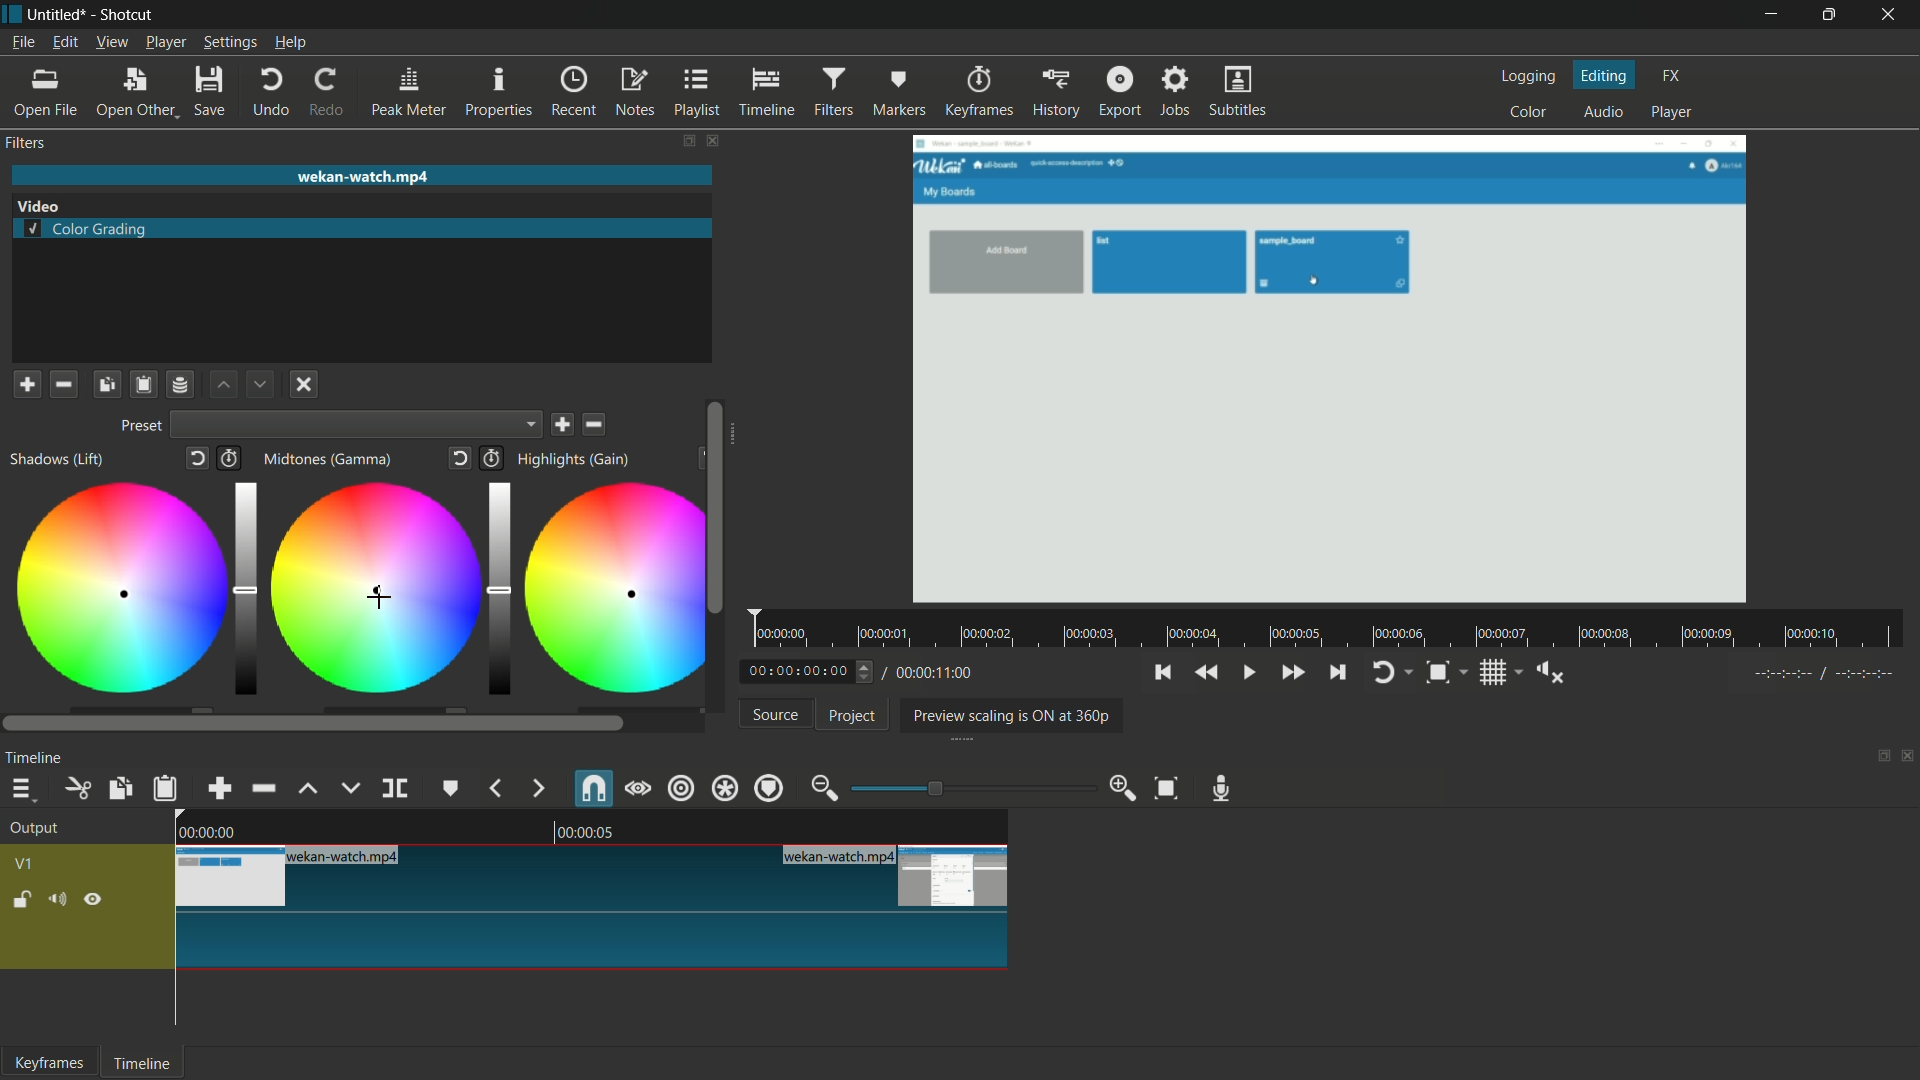 This screenshot has height=1080, width=1920. What do you see at coordinates (637, 789) in the screenshot?
I see `scrub while dragging` at bounding box center [637, 789].